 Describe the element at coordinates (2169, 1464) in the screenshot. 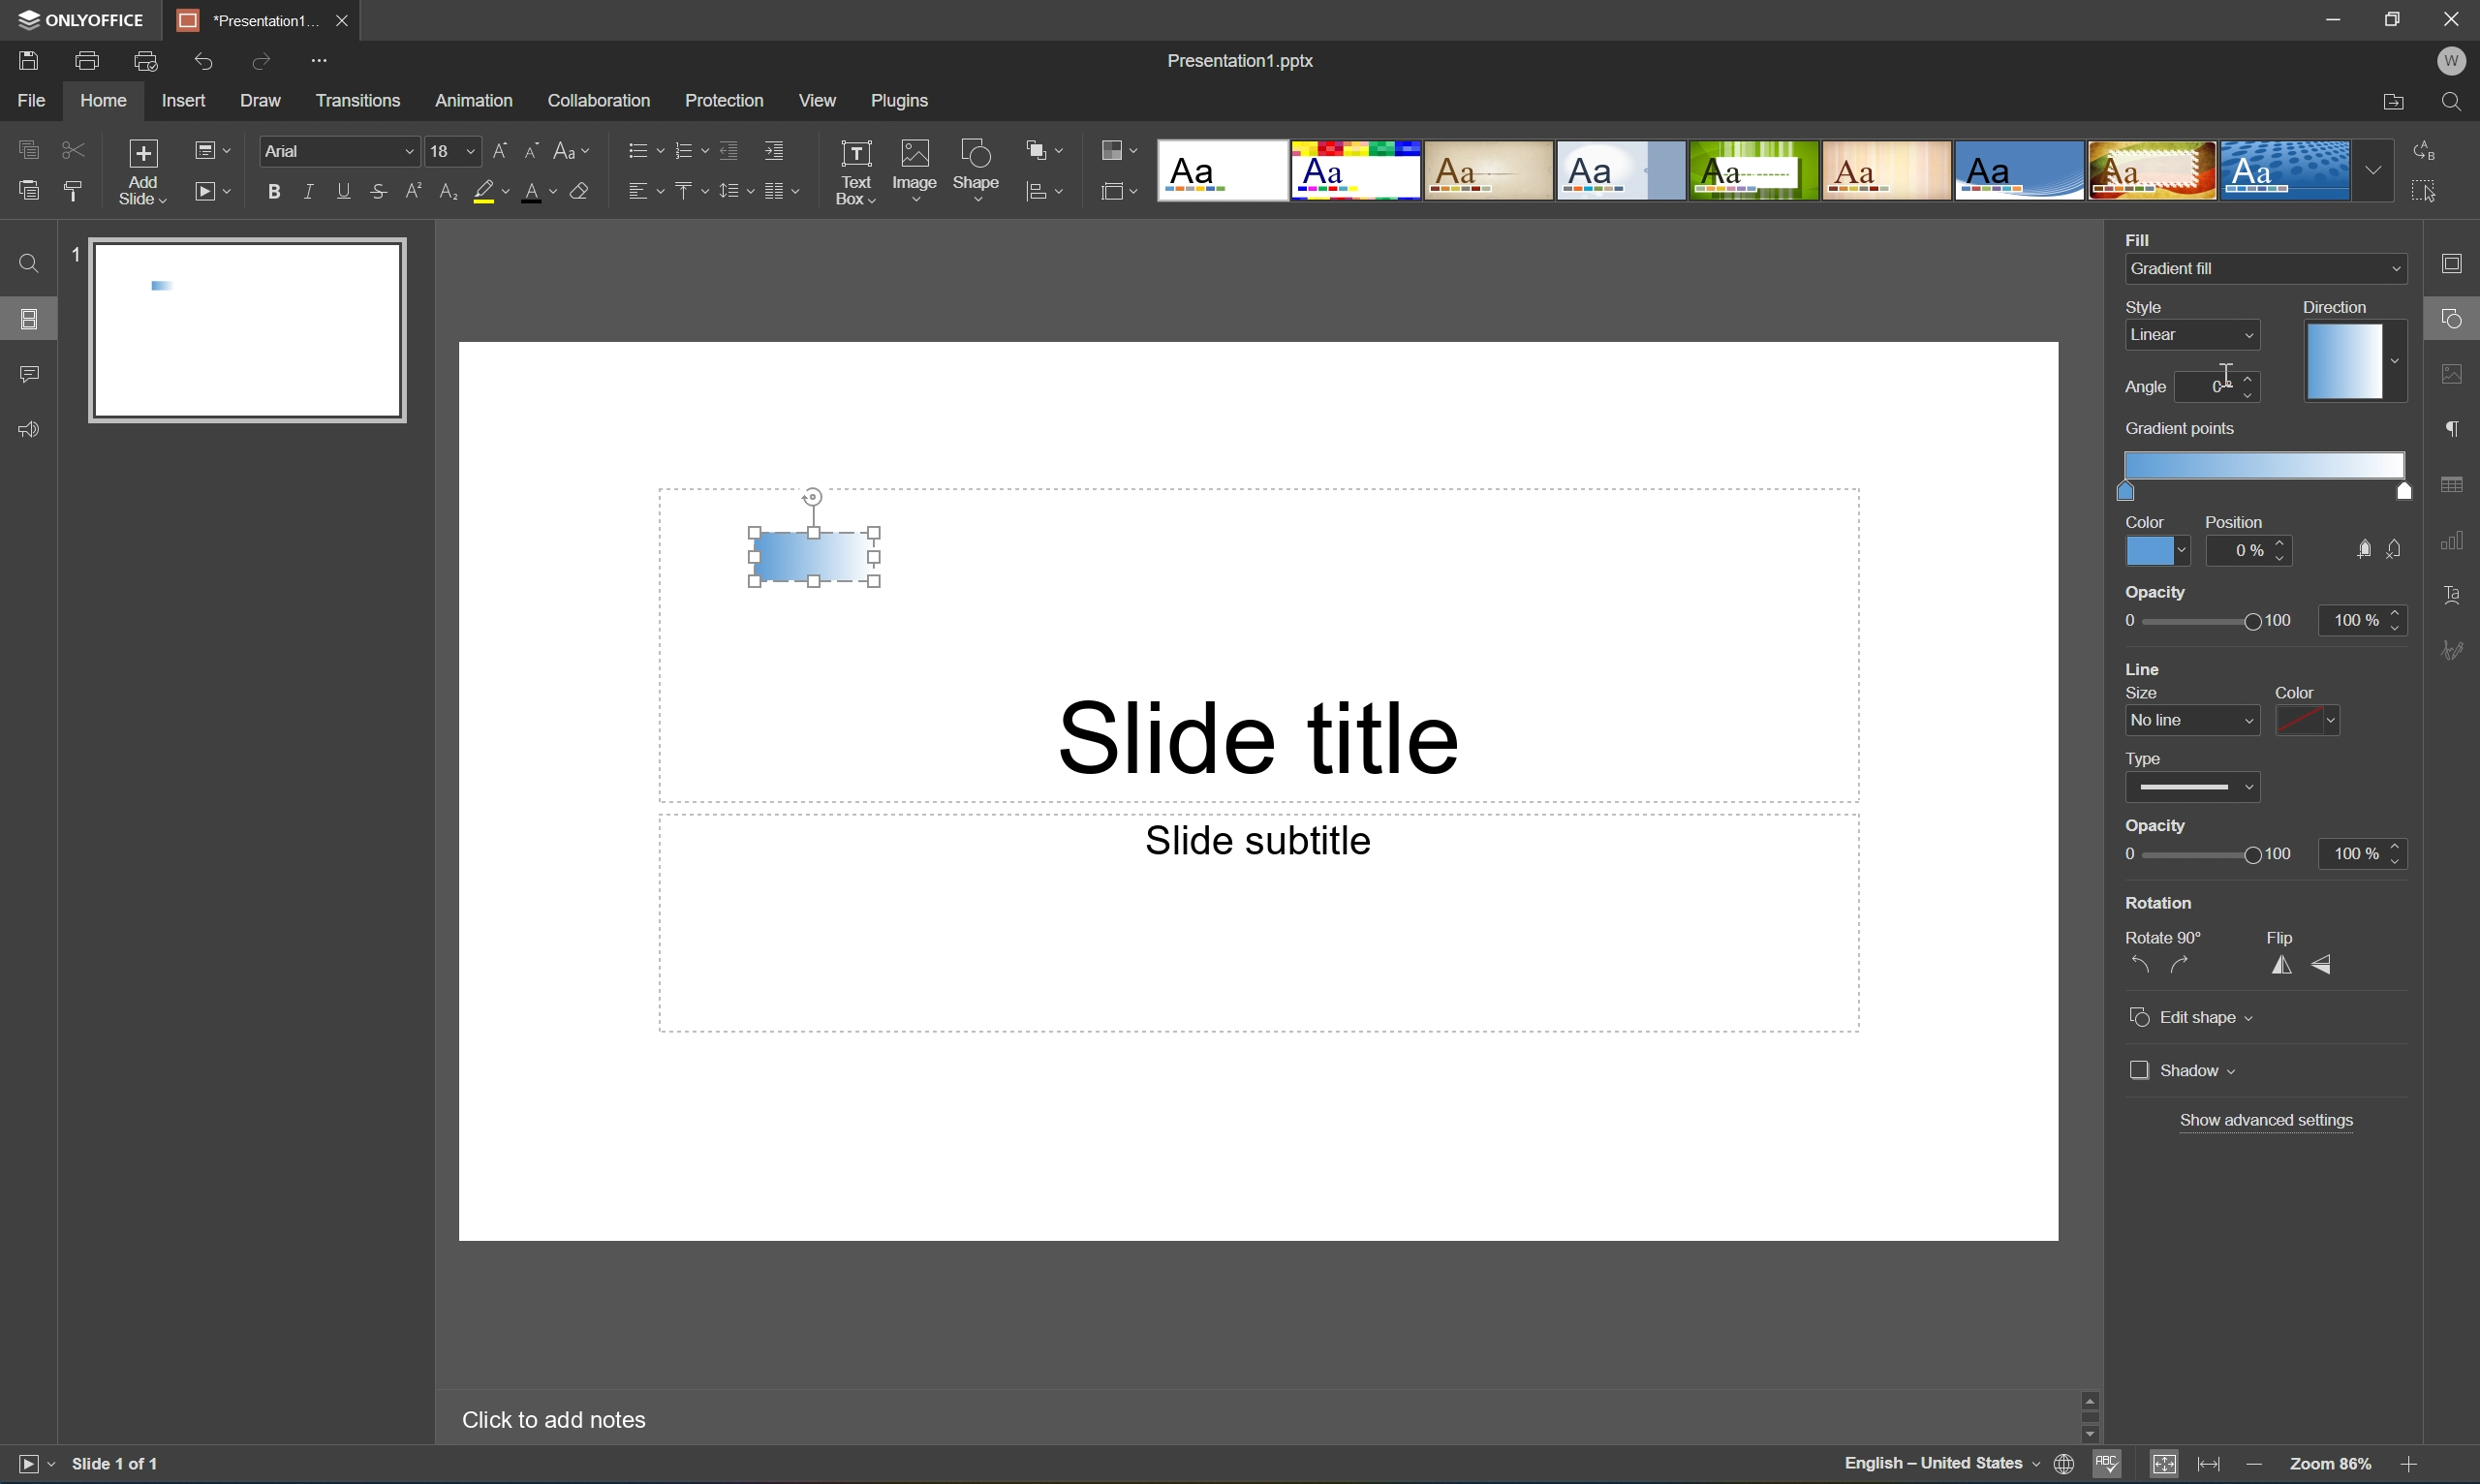

I see `Fit to Slide` at that location.